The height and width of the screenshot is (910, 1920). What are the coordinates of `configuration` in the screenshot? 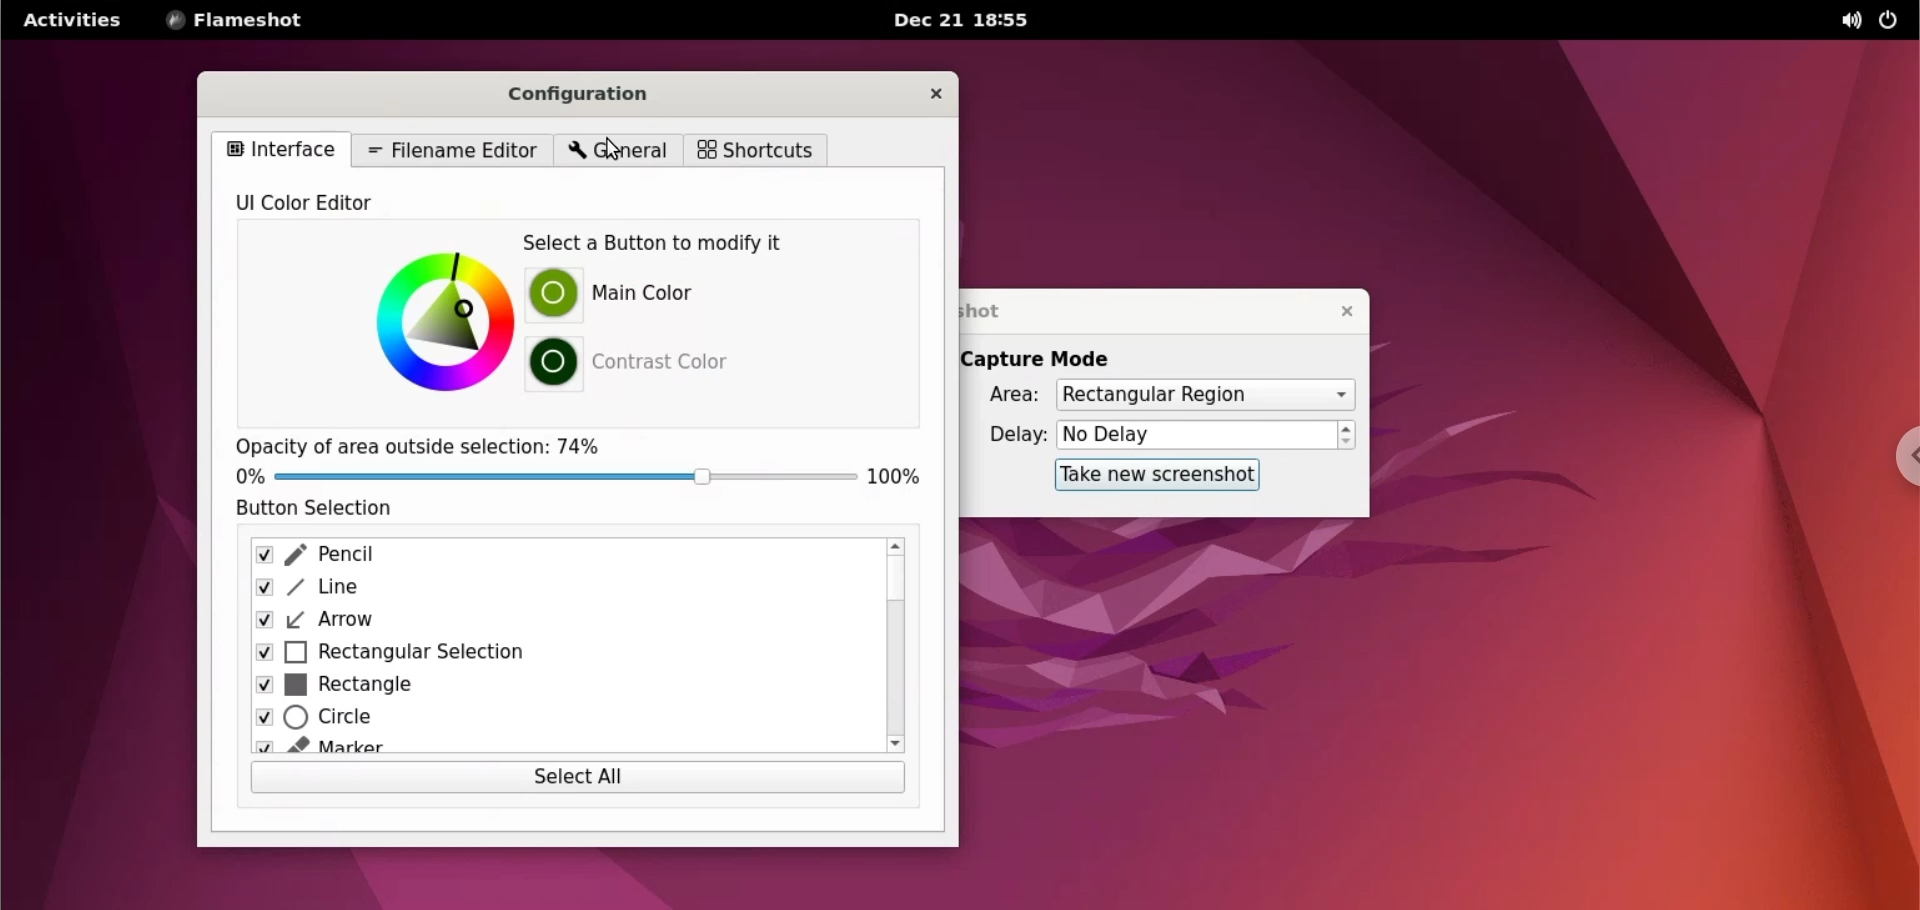 It's located at (589, 94).